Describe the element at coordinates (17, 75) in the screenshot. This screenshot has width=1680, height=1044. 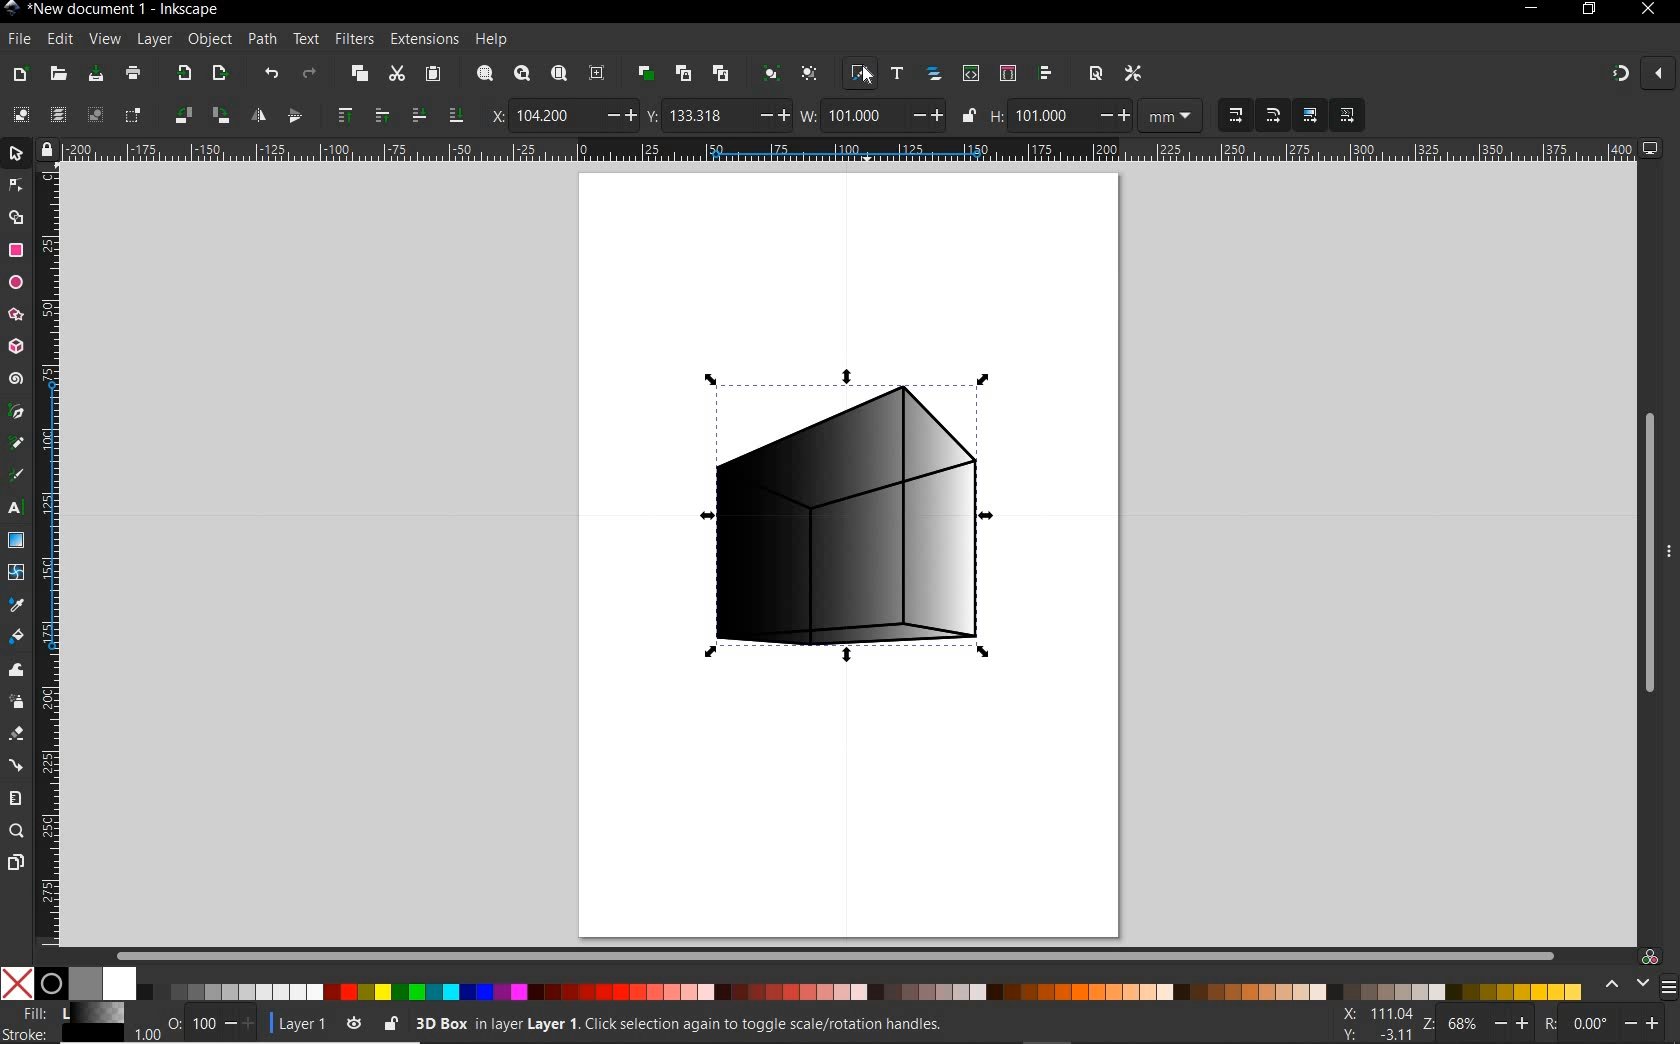
I see `NEW` at that location.